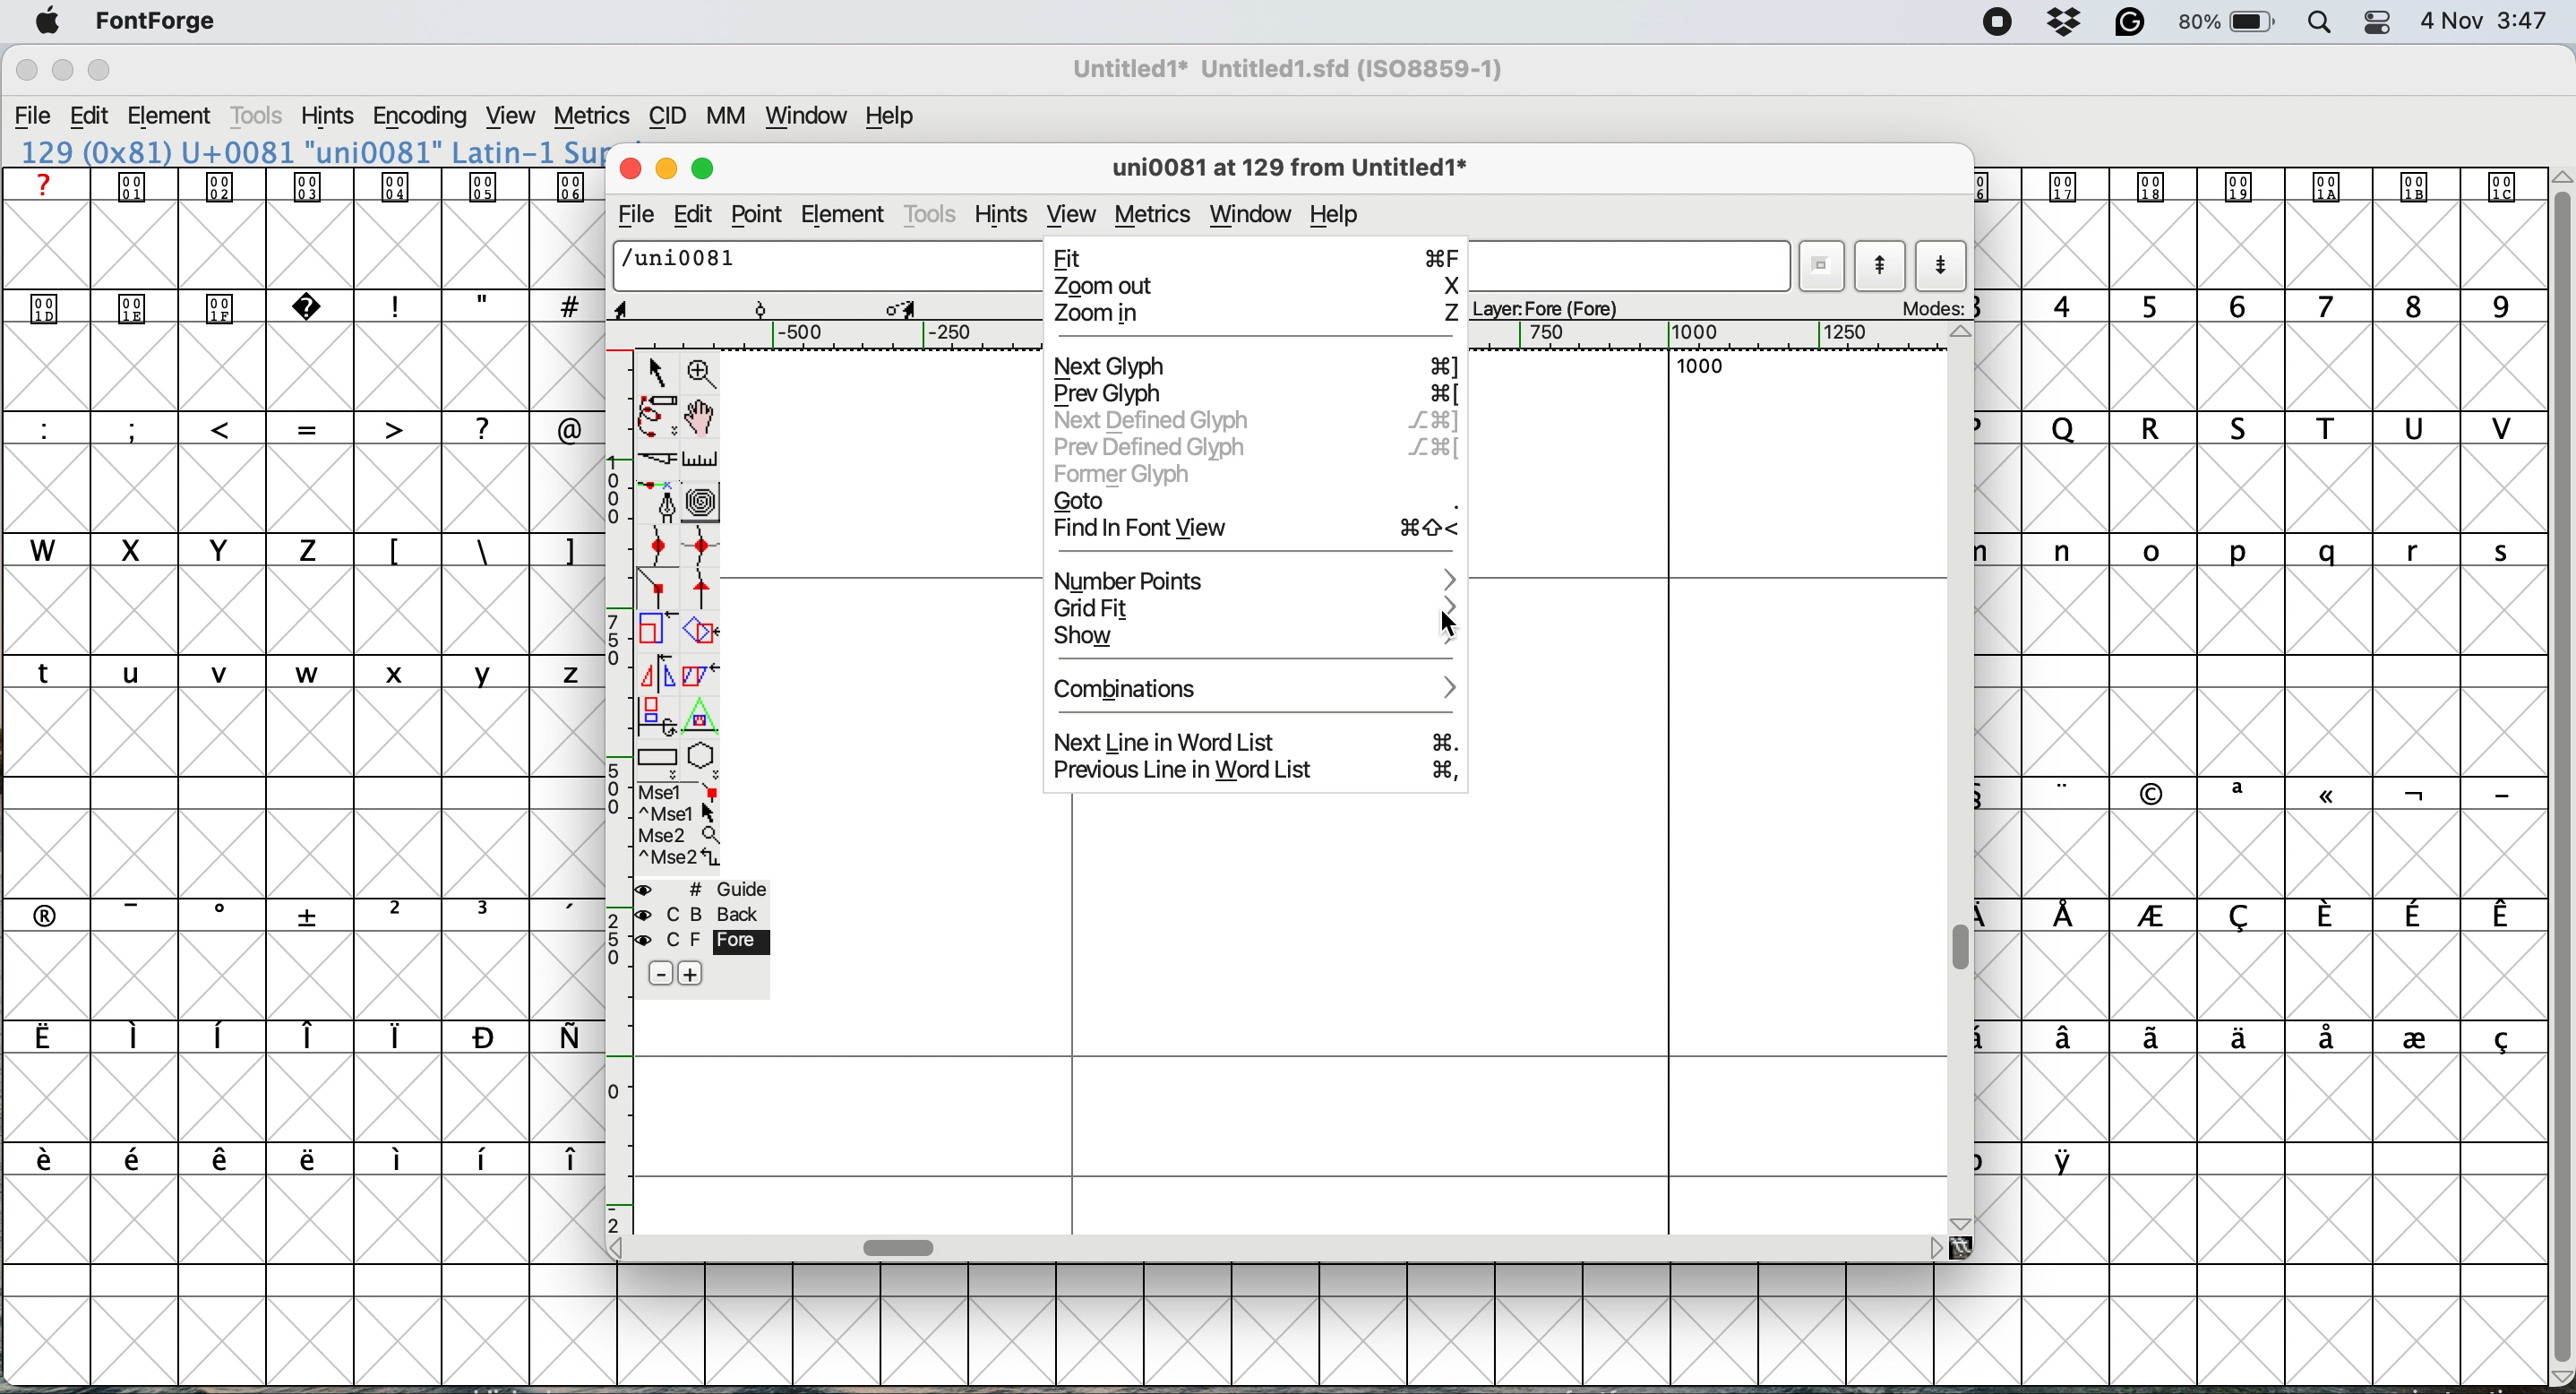 The height and width of the screenshot is (1394, 2576). Describe the element at coordinates (807, 118) in the screenshot. I see `Window` at that location.